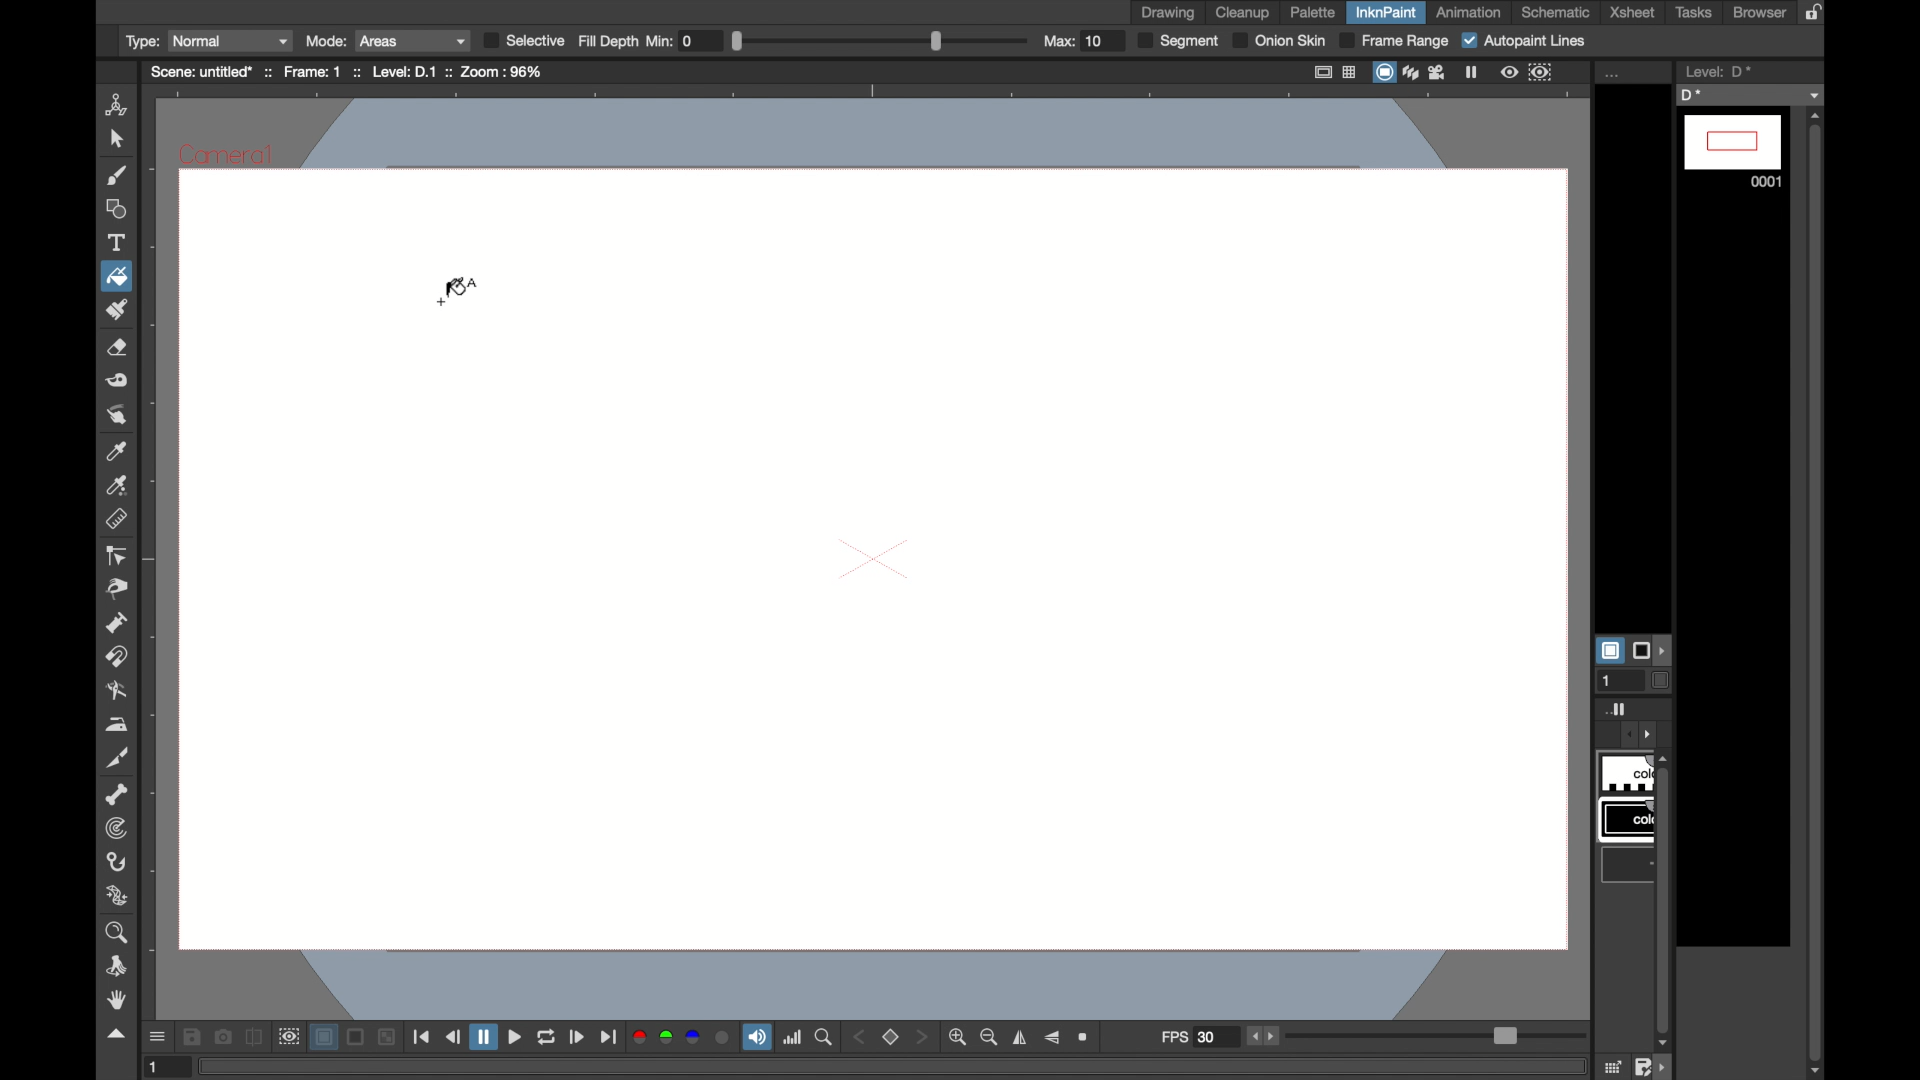  I want to click on D*, so click(1751, 95).